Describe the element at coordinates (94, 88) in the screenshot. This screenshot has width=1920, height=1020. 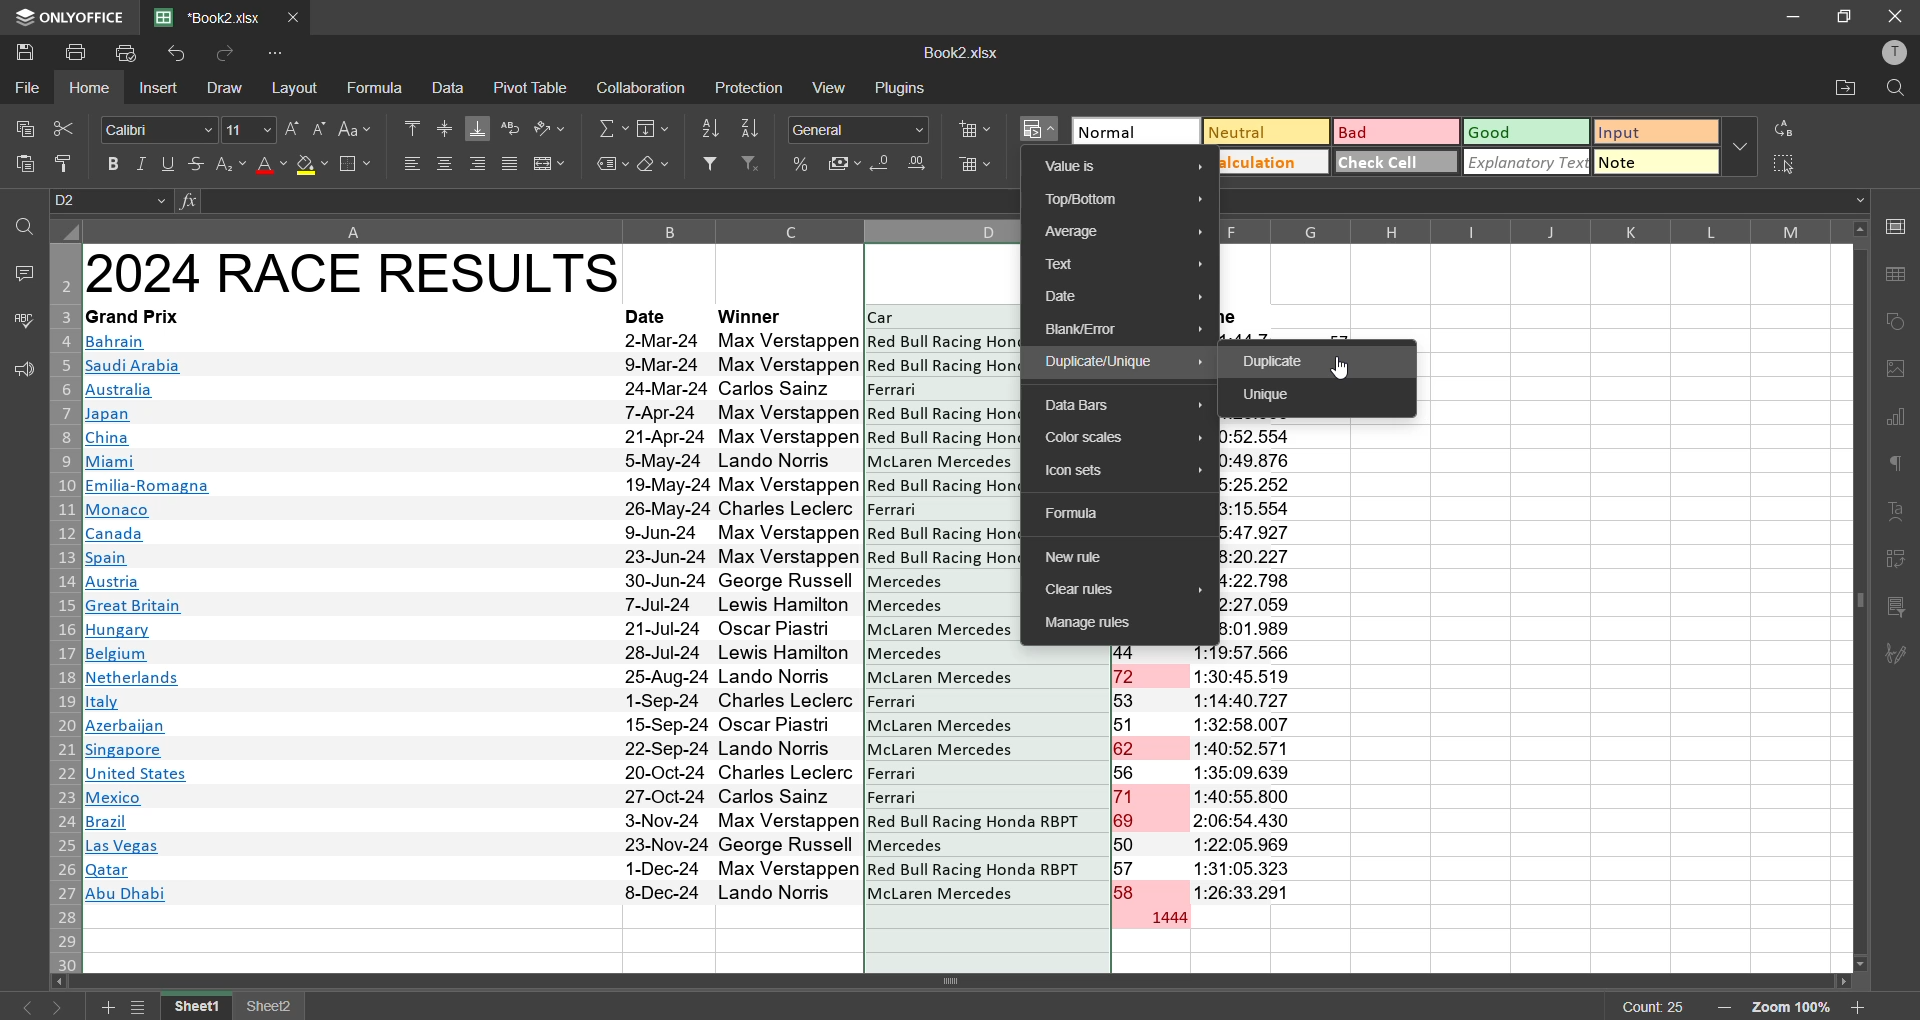
I see `home` at that location.